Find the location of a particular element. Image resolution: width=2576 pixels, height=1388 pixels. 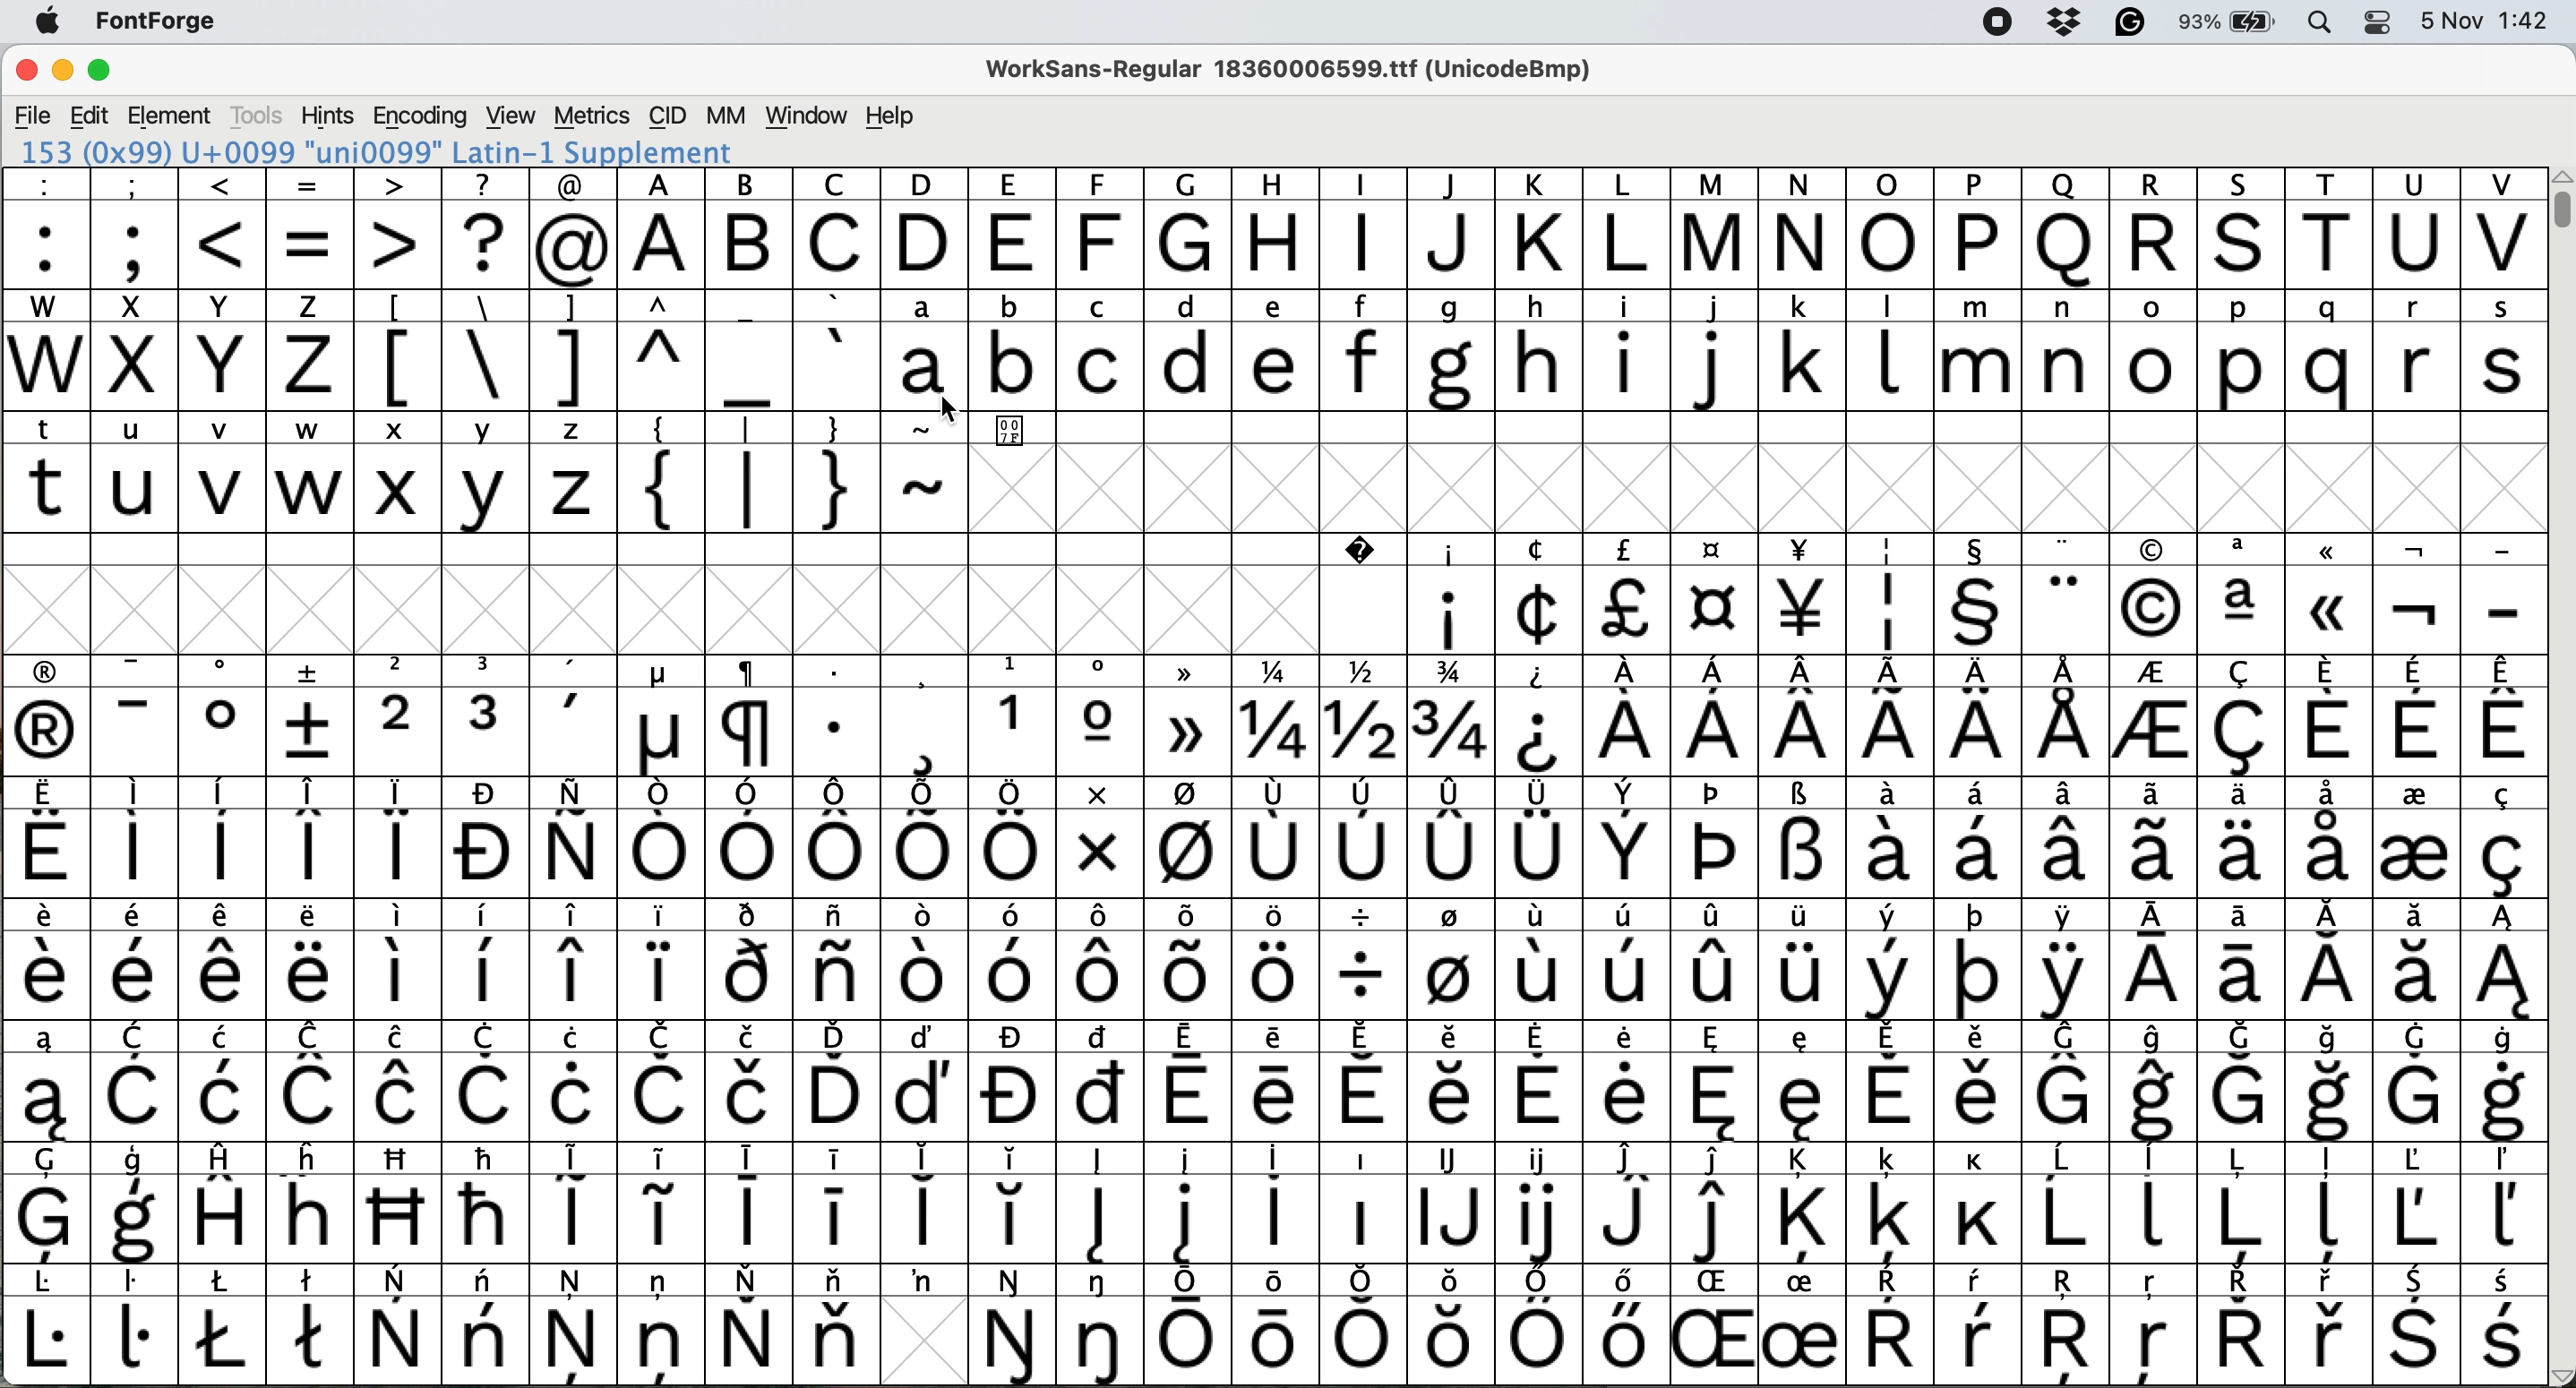

symbol is located at coordinates (1625, 1082).